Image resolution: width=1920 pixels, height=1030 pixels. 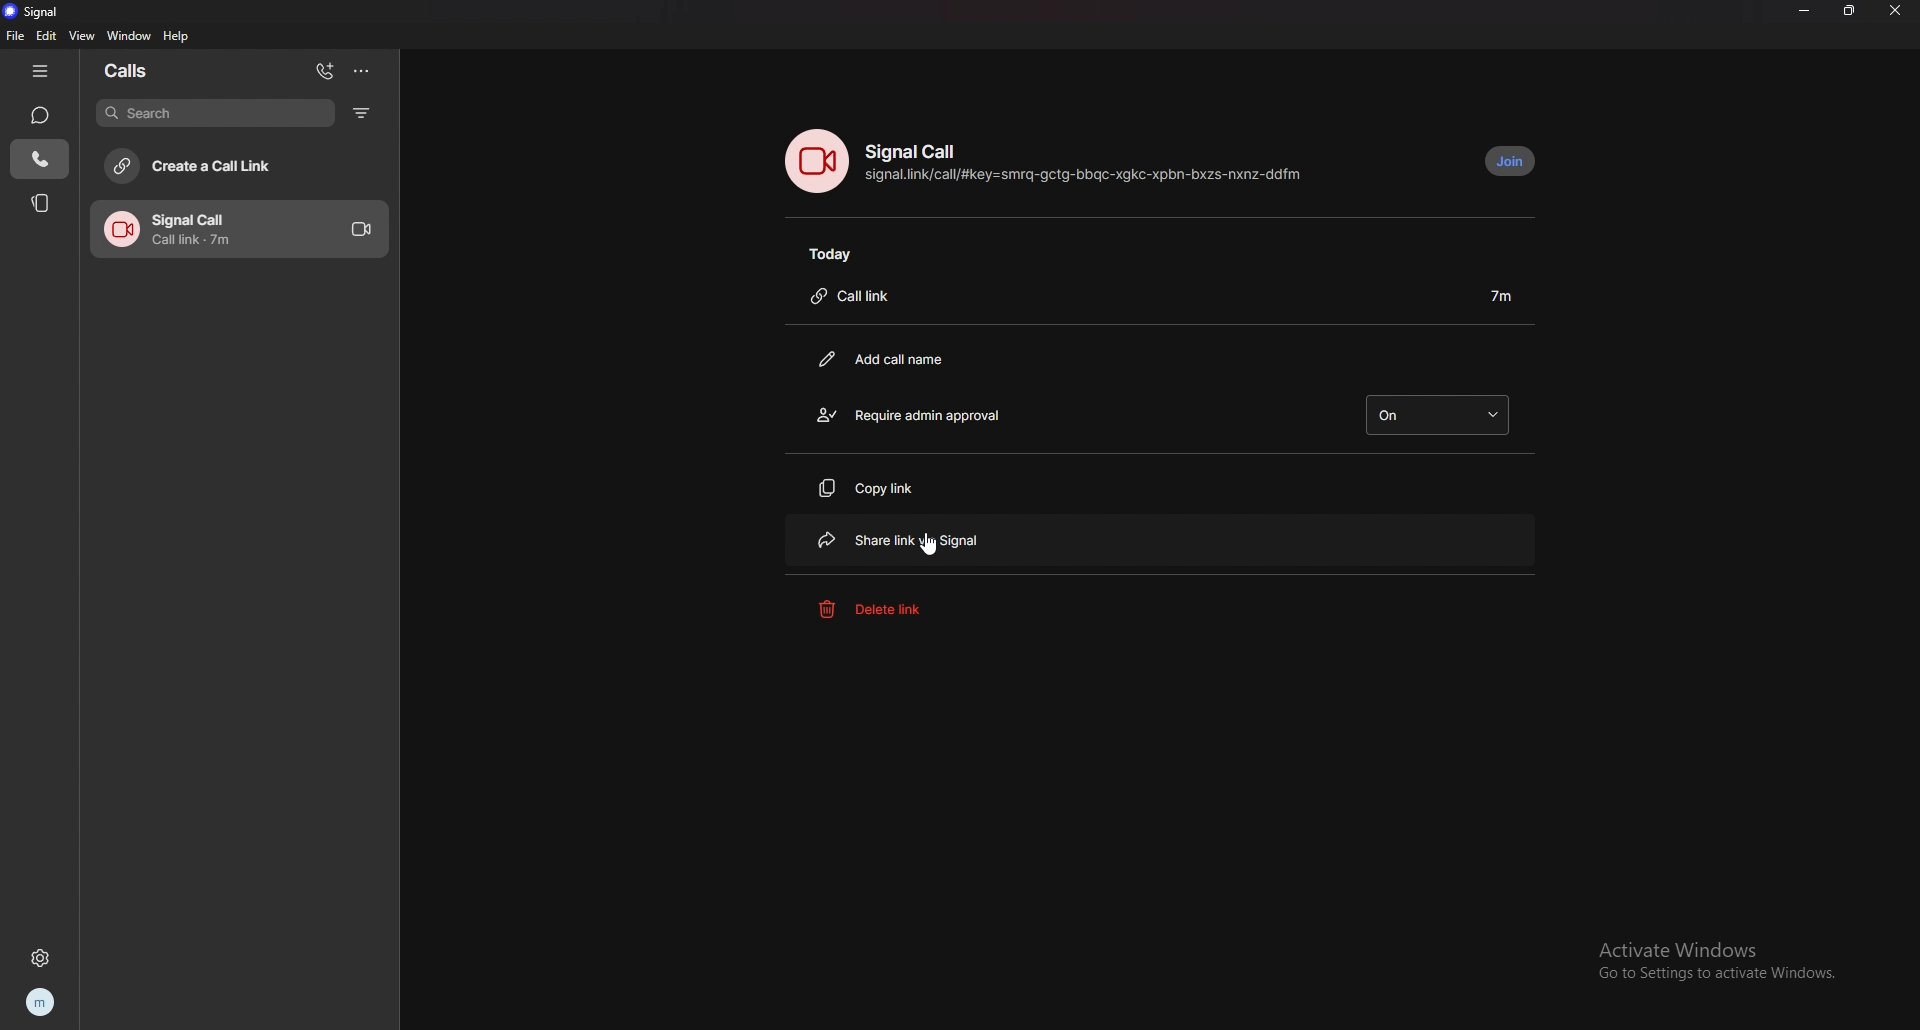 I want to click on voice call, so click(x=816, y=161).